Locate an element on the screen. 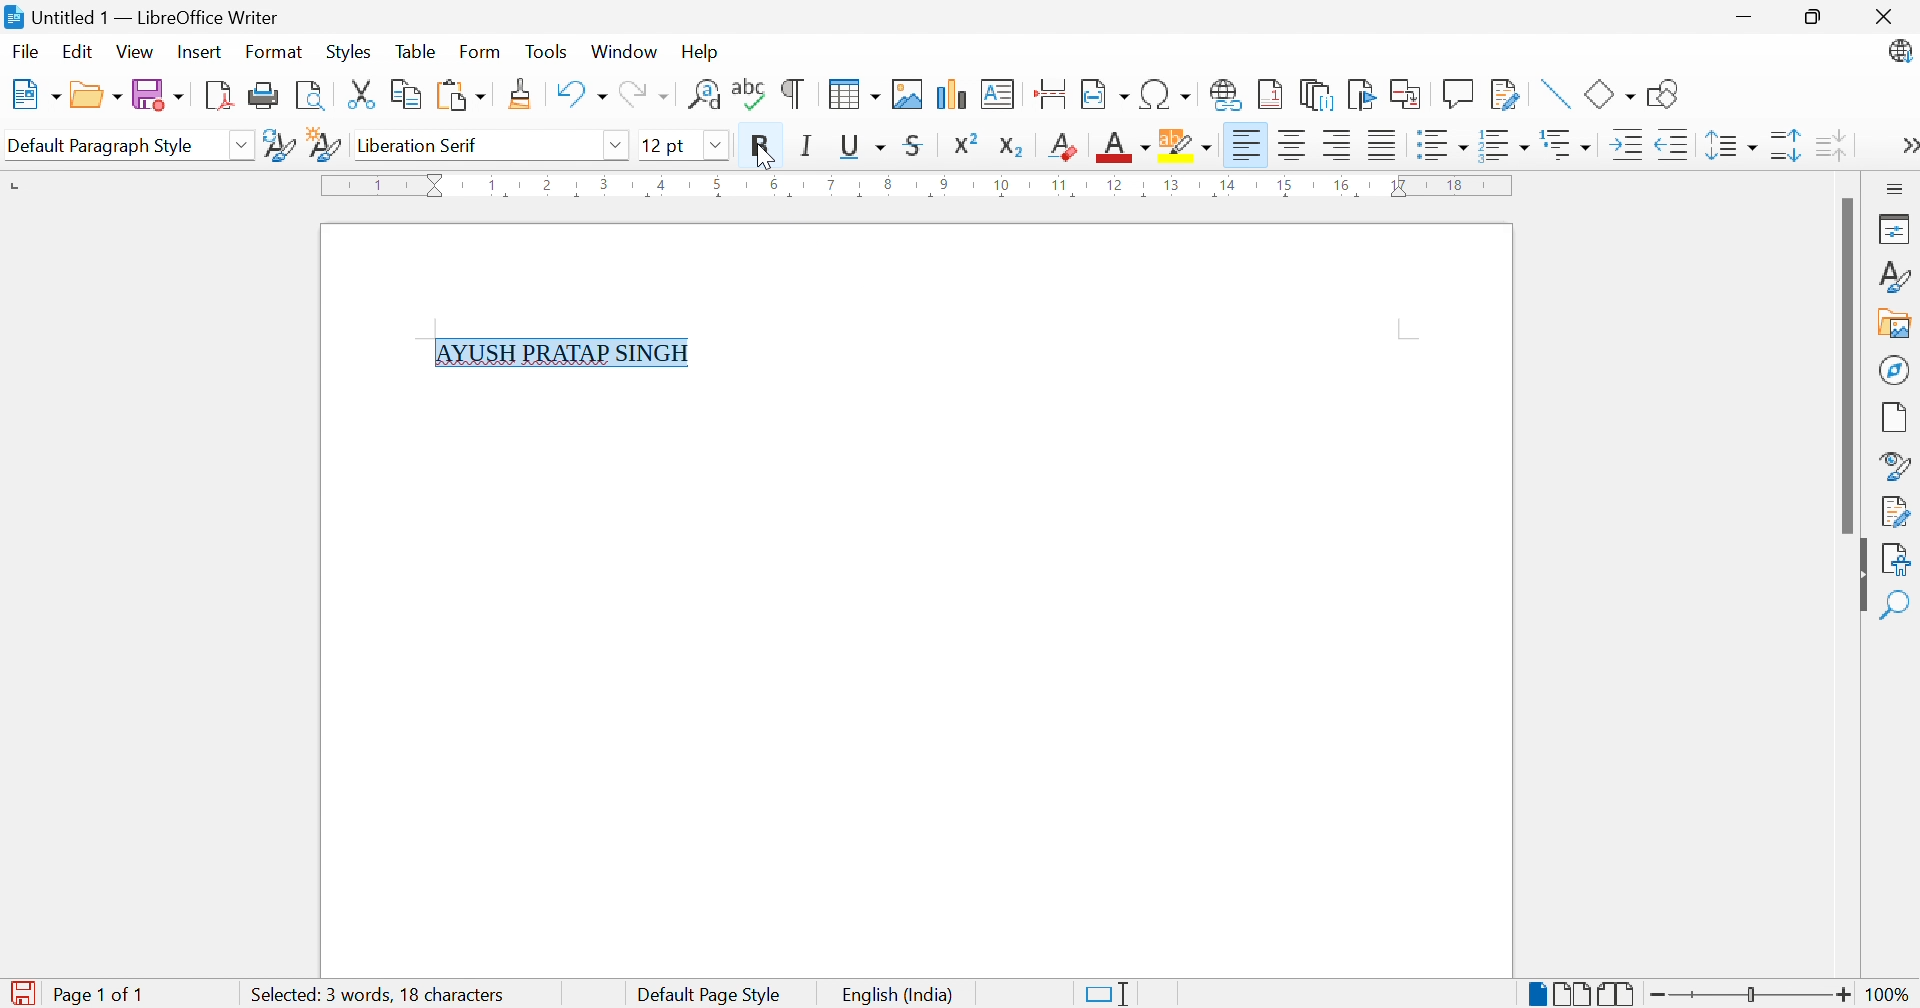  Toggle Formatting Marks is located at coordinates (794, 96).